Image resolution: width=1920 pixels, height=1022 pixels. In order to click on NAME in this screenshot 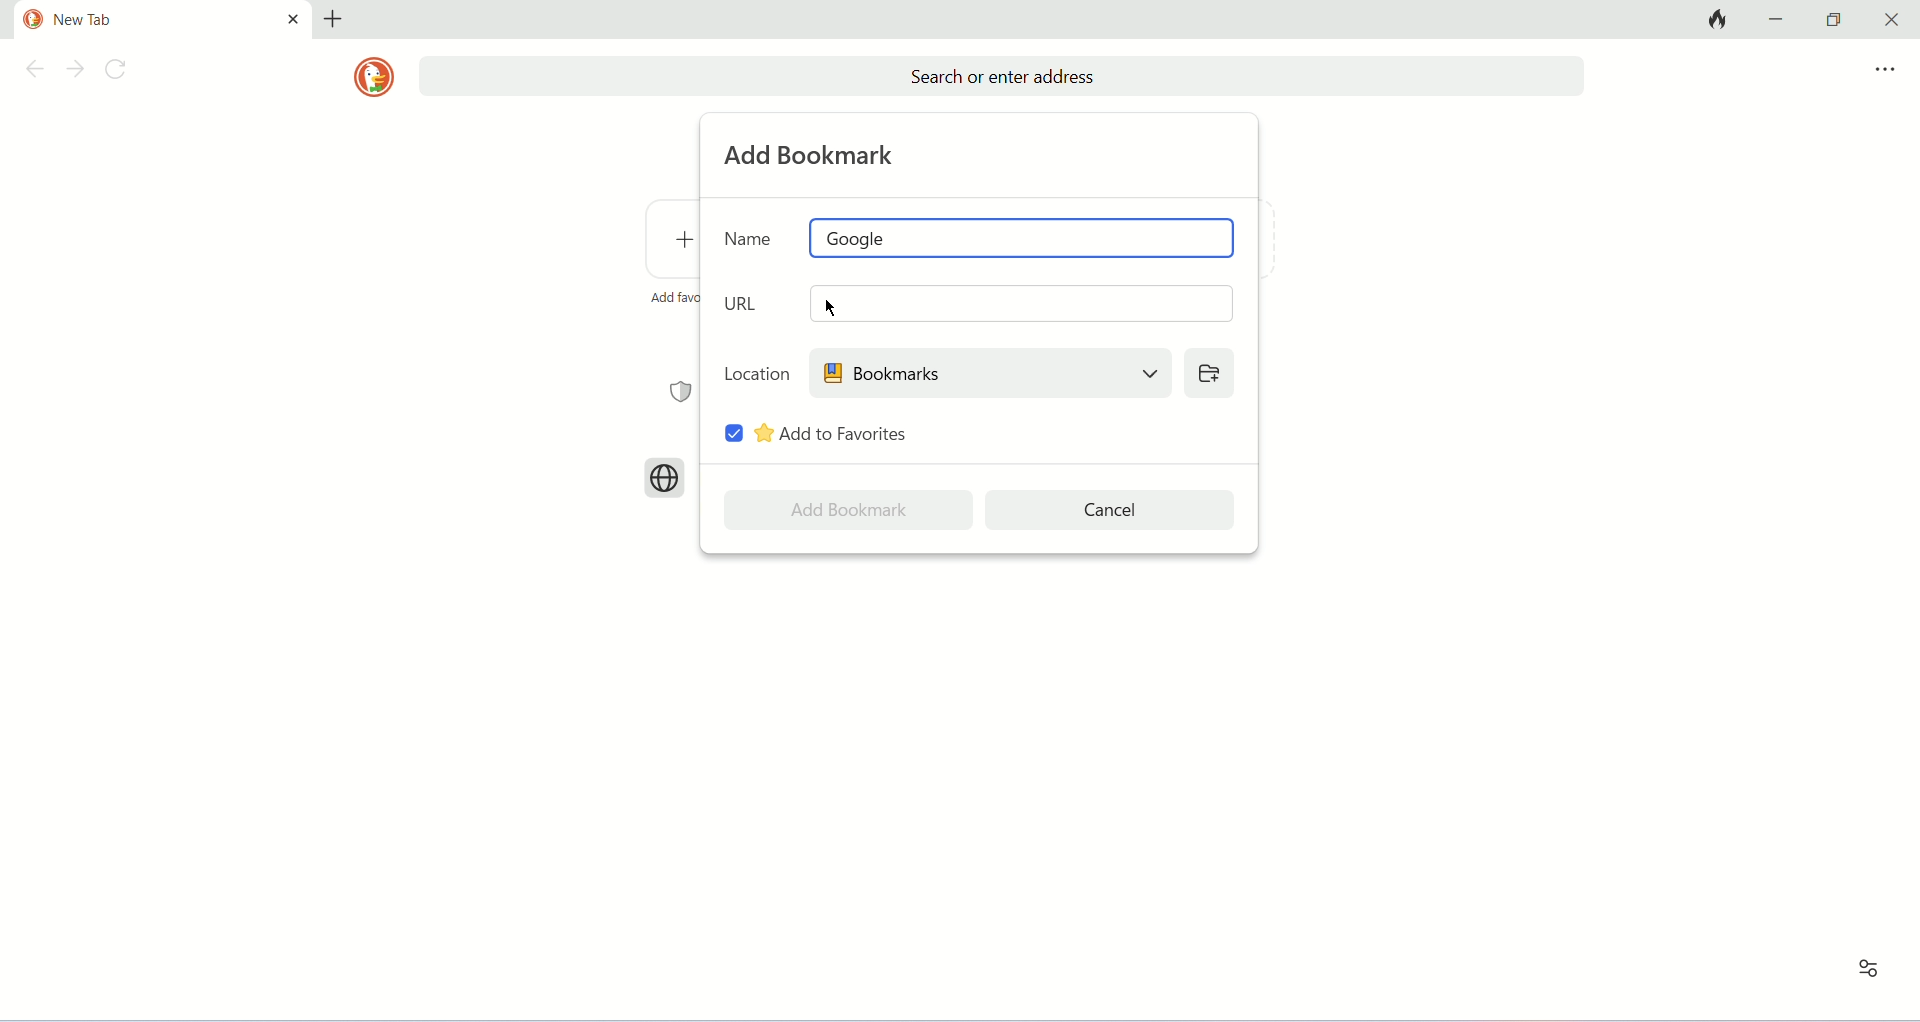, I will do `click(749, 237)`.